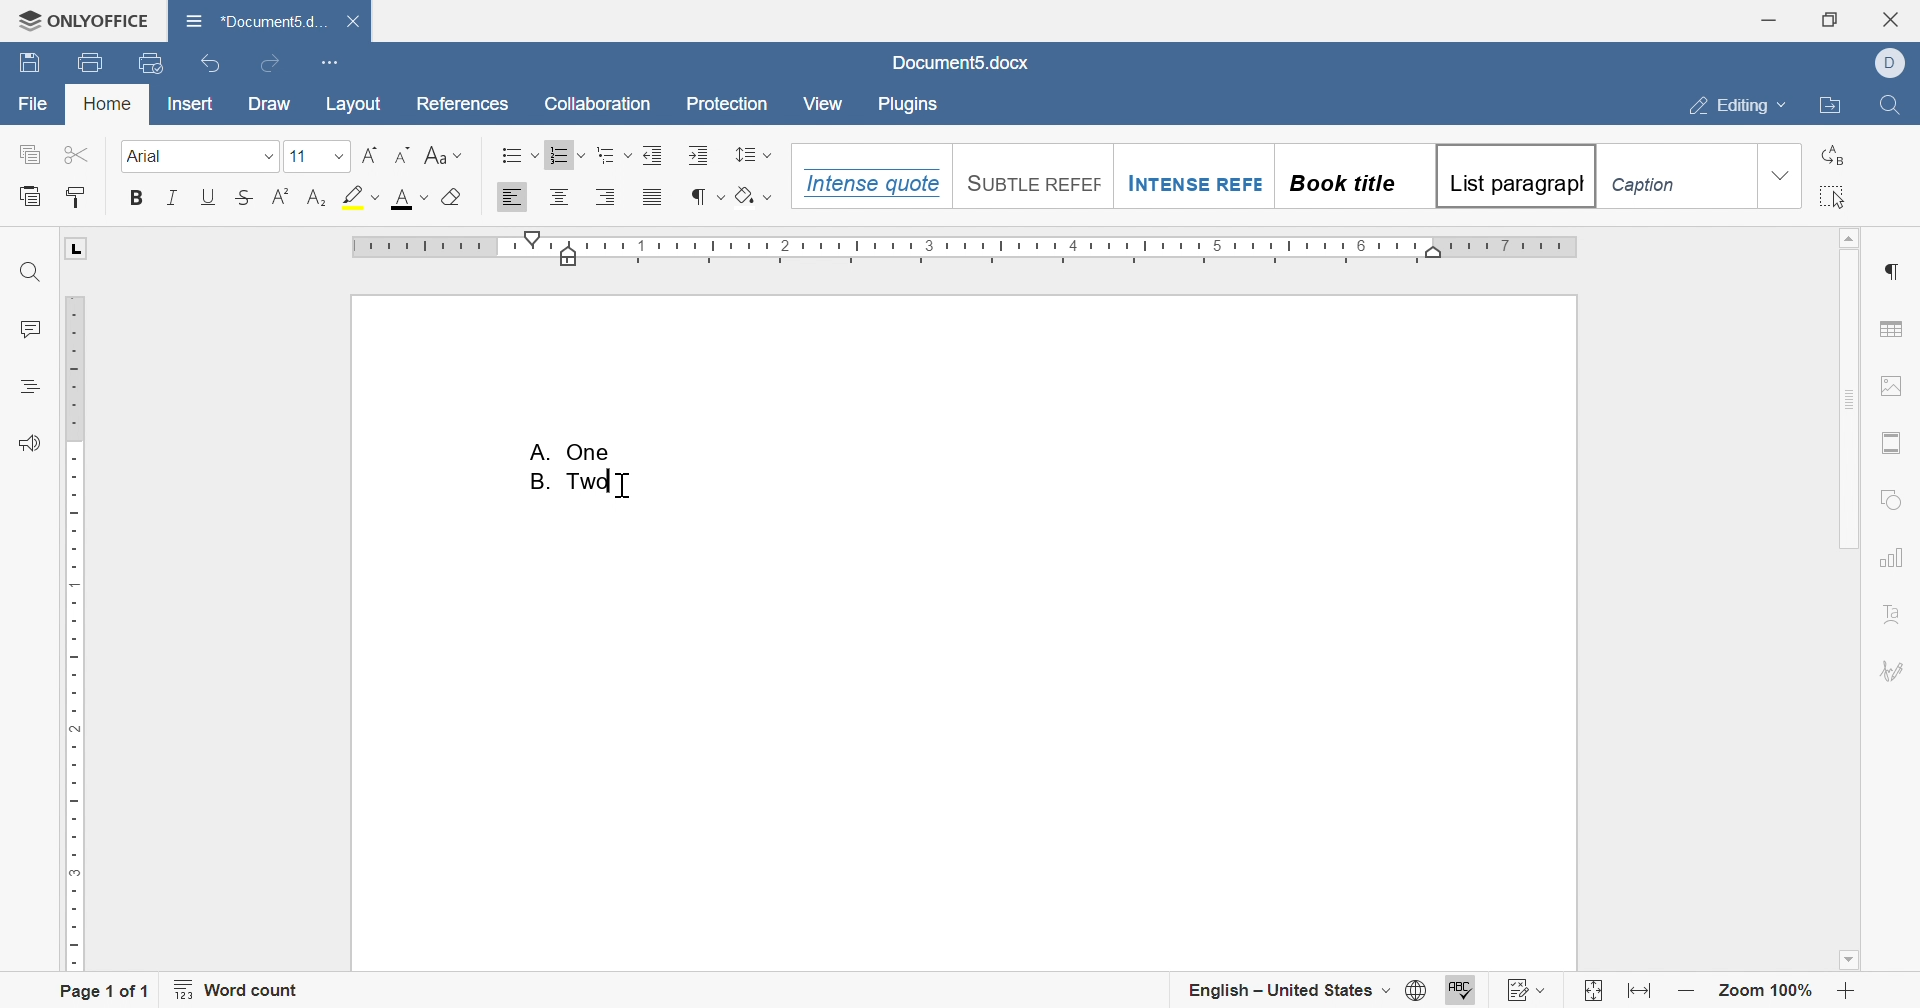 The width and height of the screenshot is (1920, 1008). What do you see at coordinates (1891, 444) in the screenshot?
I see `header & footer settings` at bounding box center [1891, 444].